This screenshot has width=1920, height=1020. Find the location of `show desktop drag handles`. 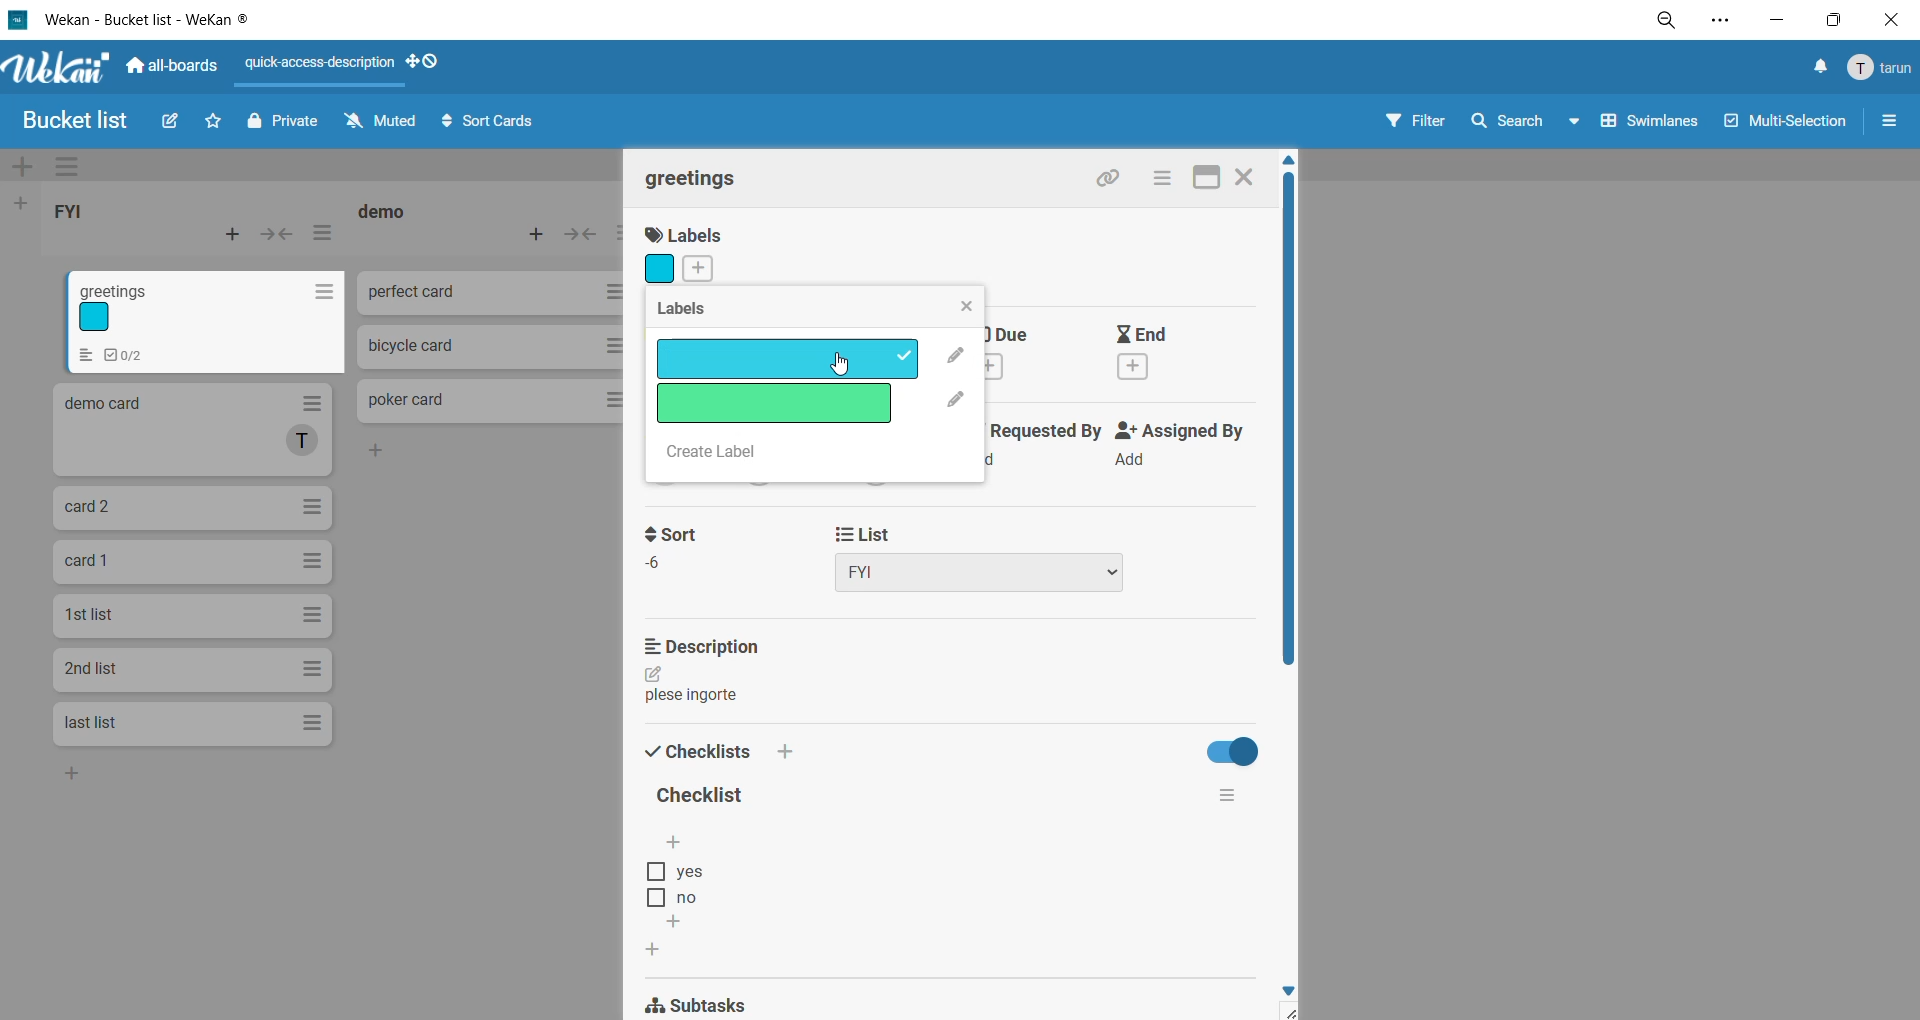

show desktop drag handles is located at coordinates (430, 66).